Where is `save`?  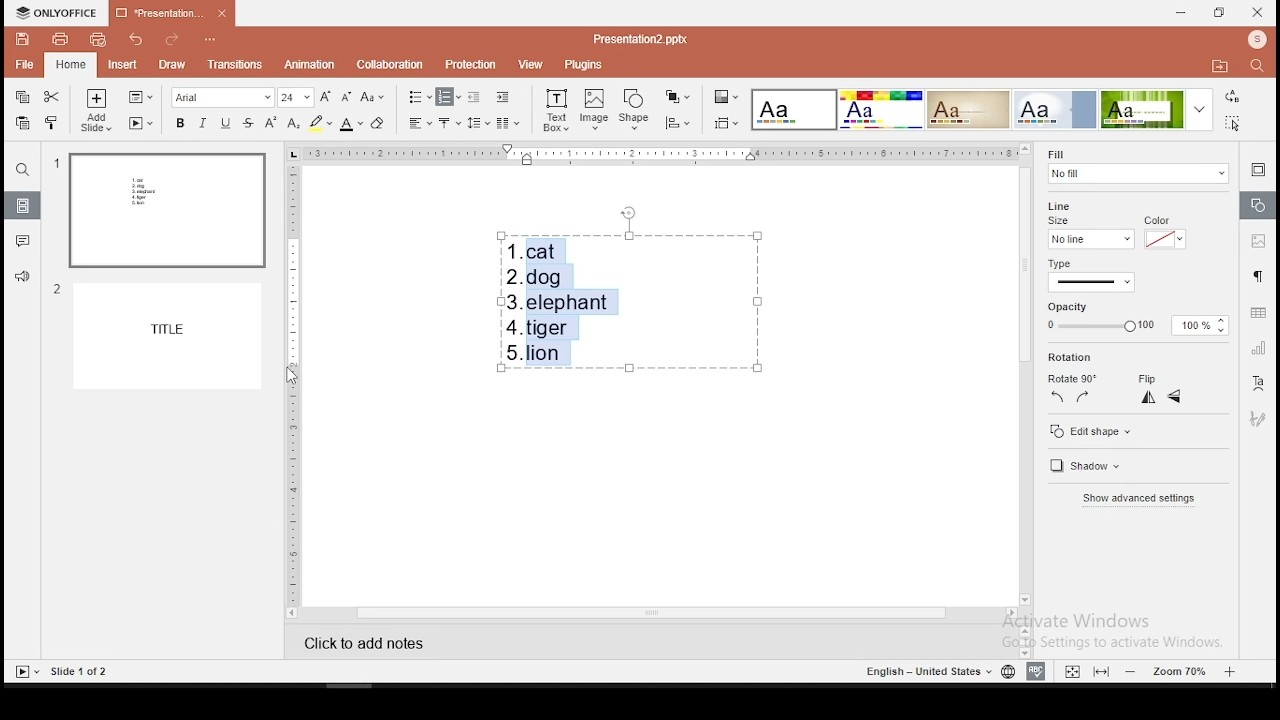 save is located at coordinates (23, 40).